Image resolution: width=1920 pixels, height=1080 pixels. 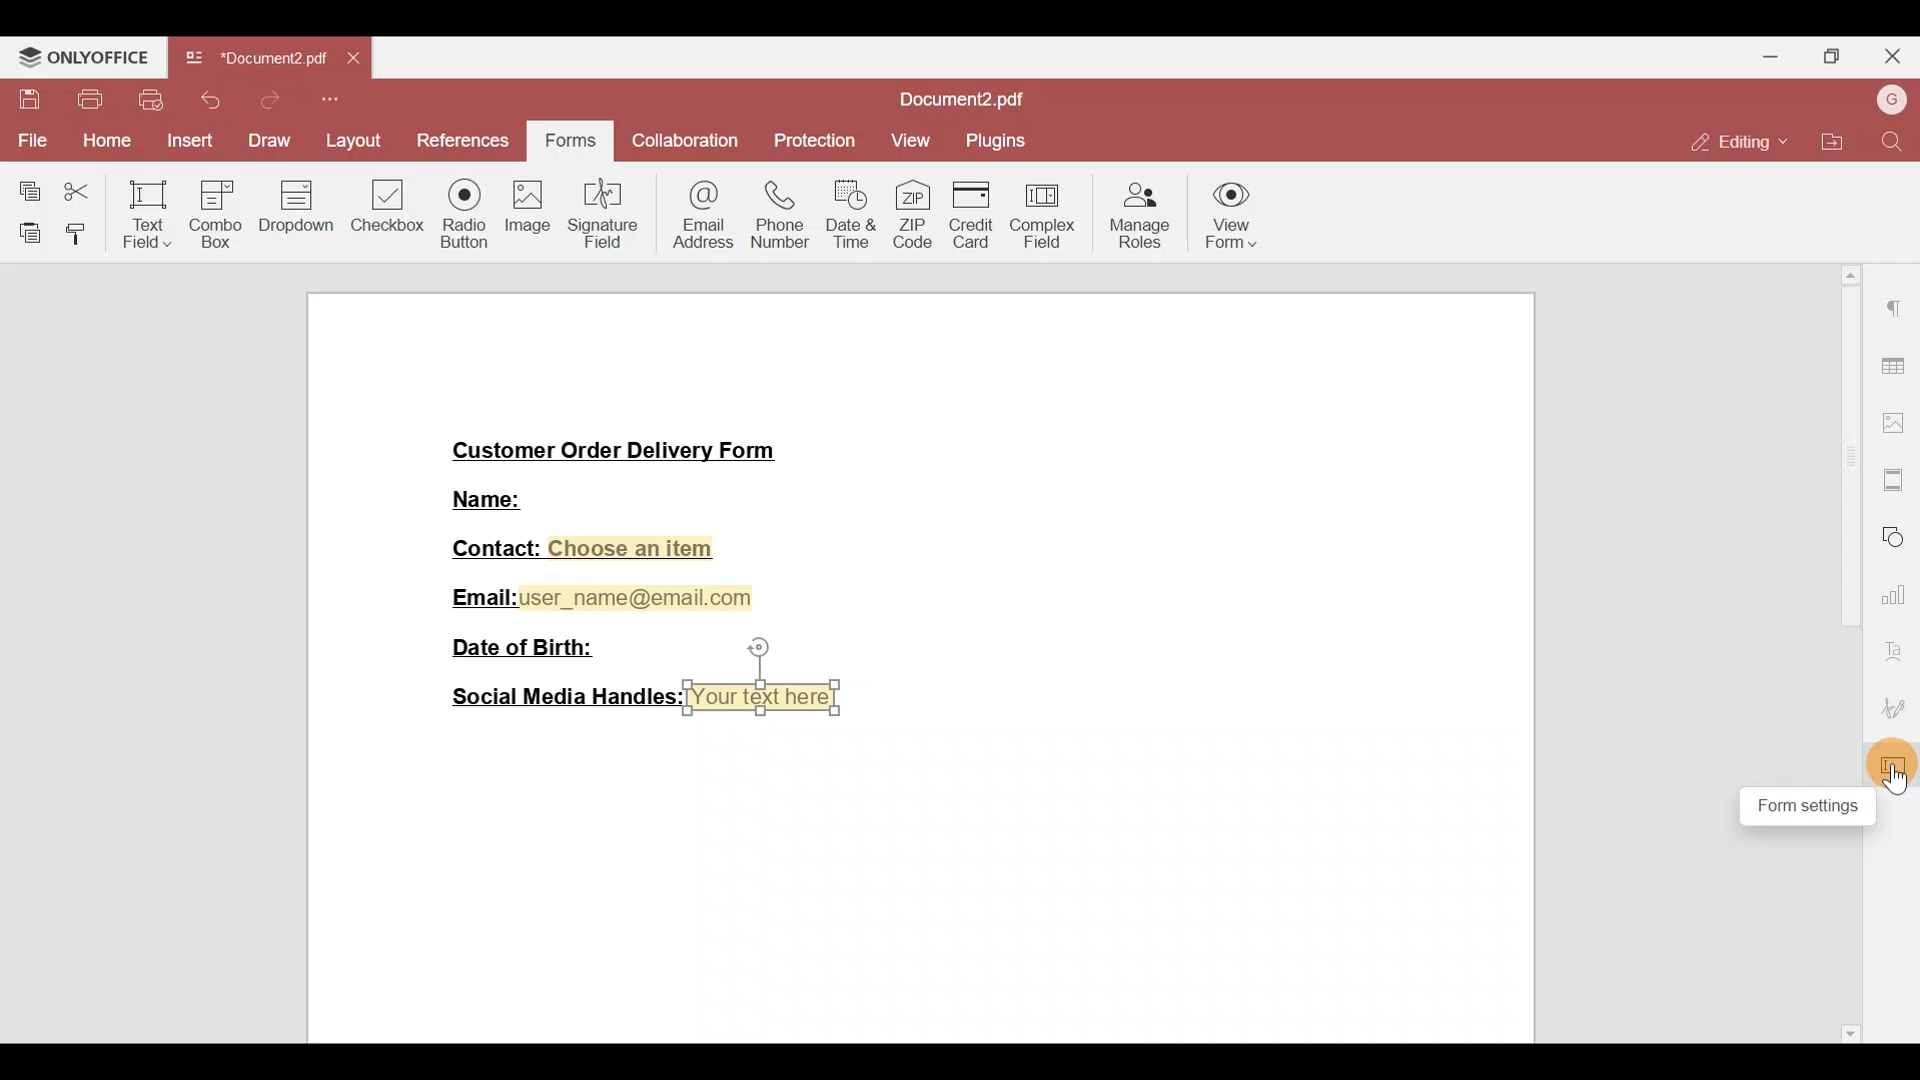 What do you see at coordinates (1900, 707) in the screenshot?
I see `Signature settings` at bounding box center [1900, 707].